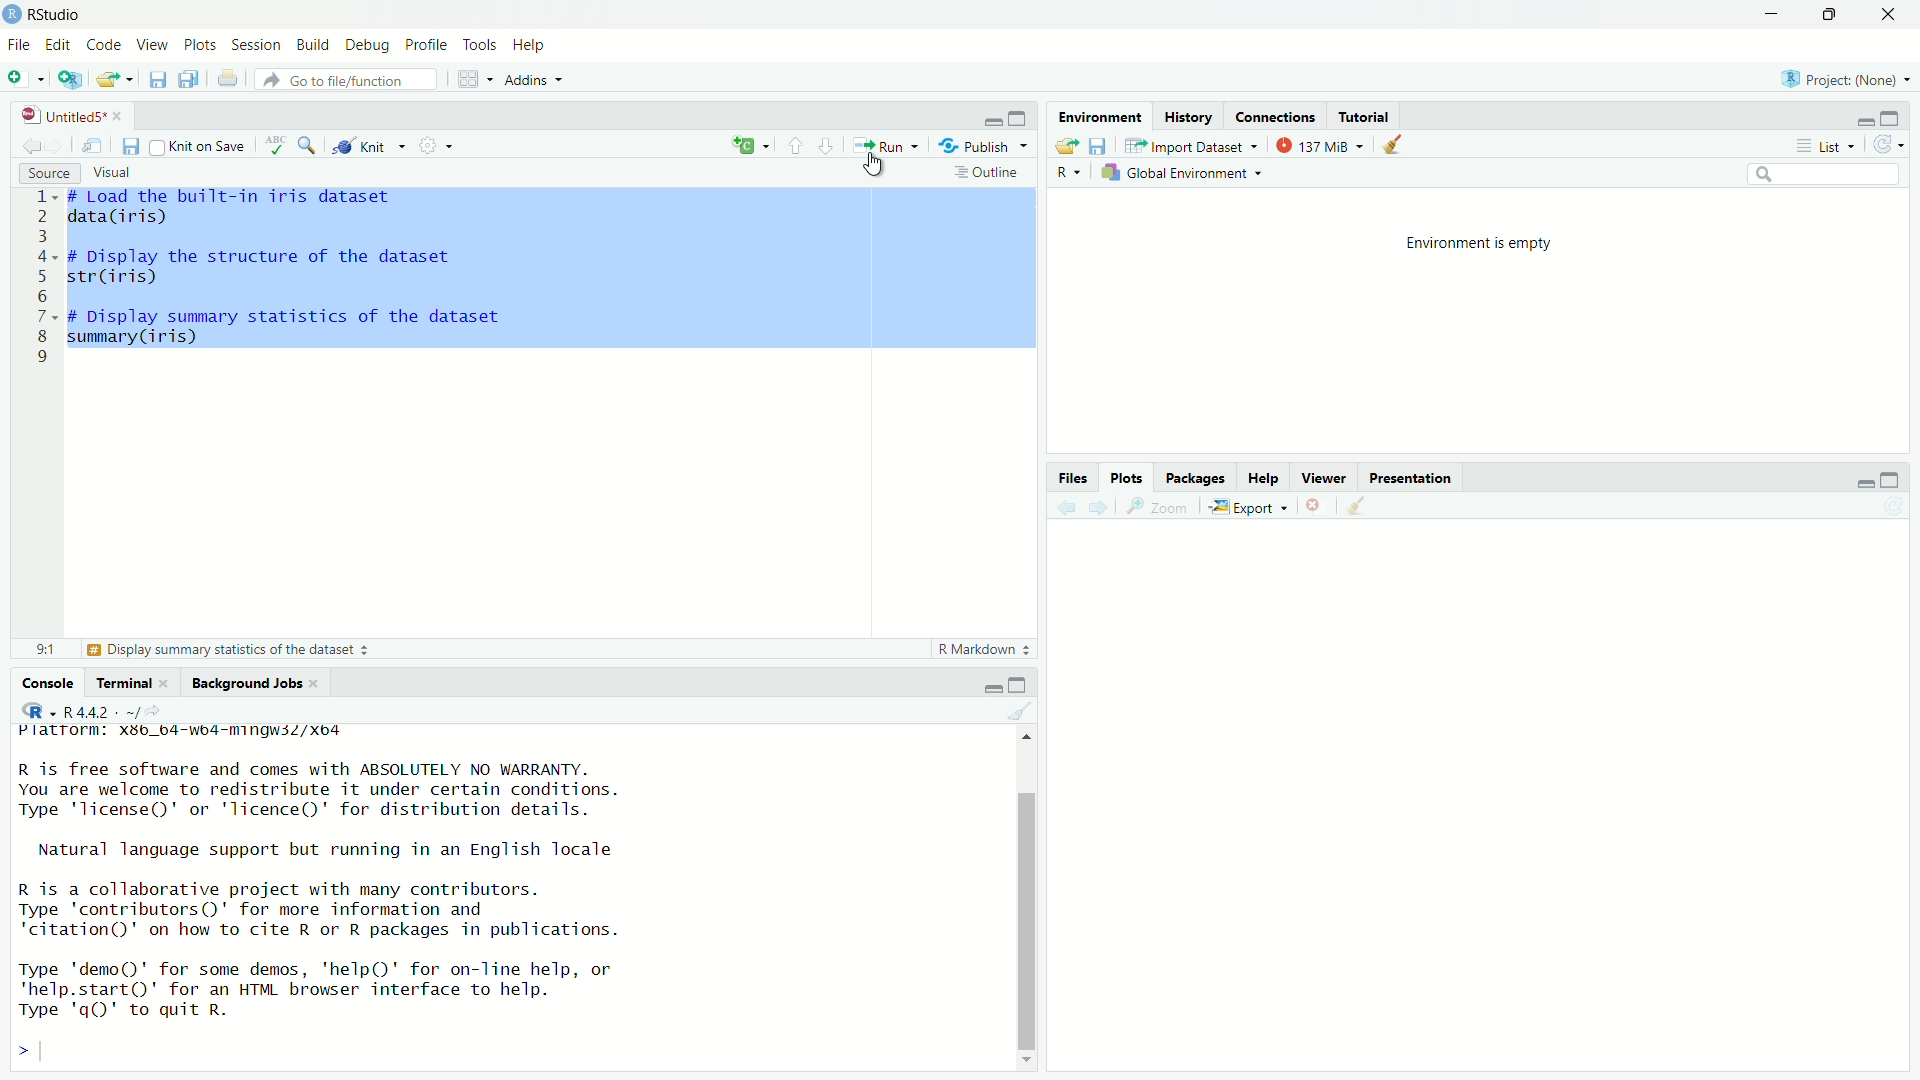 The width and height of the screenshot is (1920, 1080). What do you see at coordinates (1191, 144) in the screenshot?
I see `Import Dataset` at bounding box center [1191, 144].